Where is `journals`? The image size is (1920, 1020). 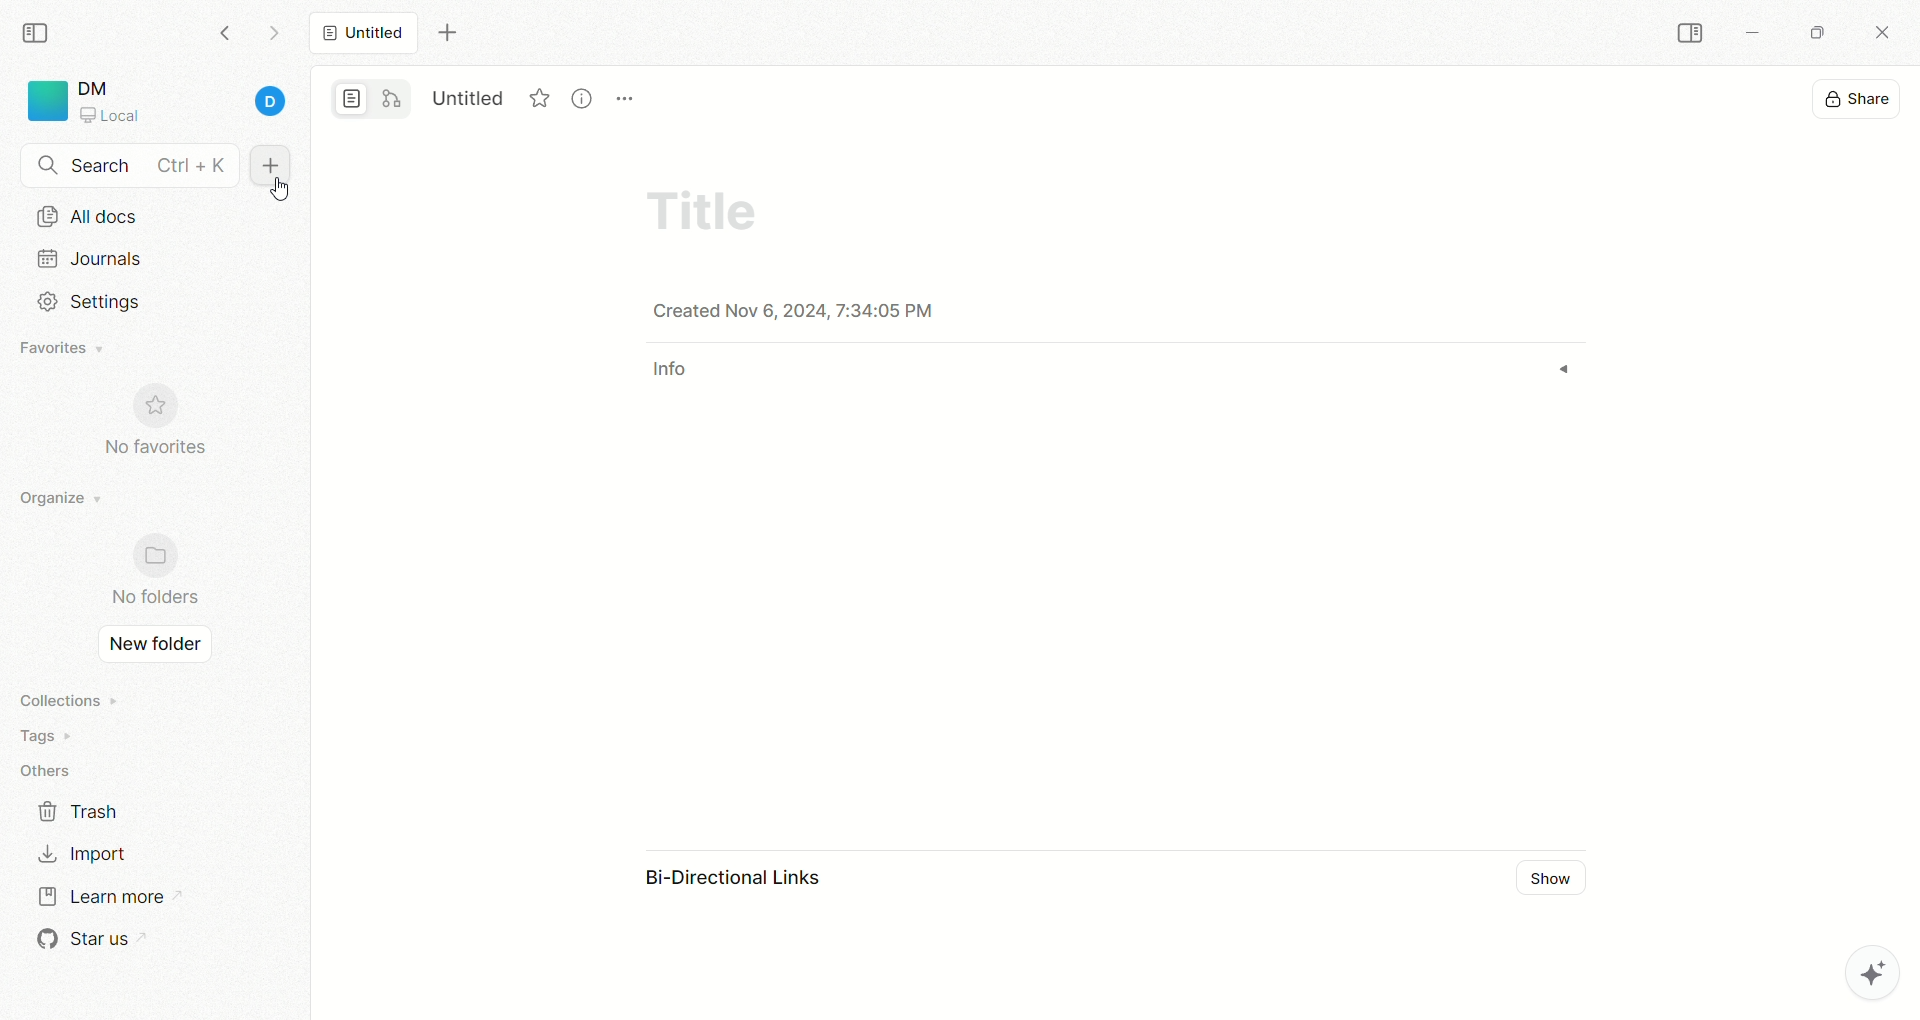
journals is located at coordinates (94, 258).